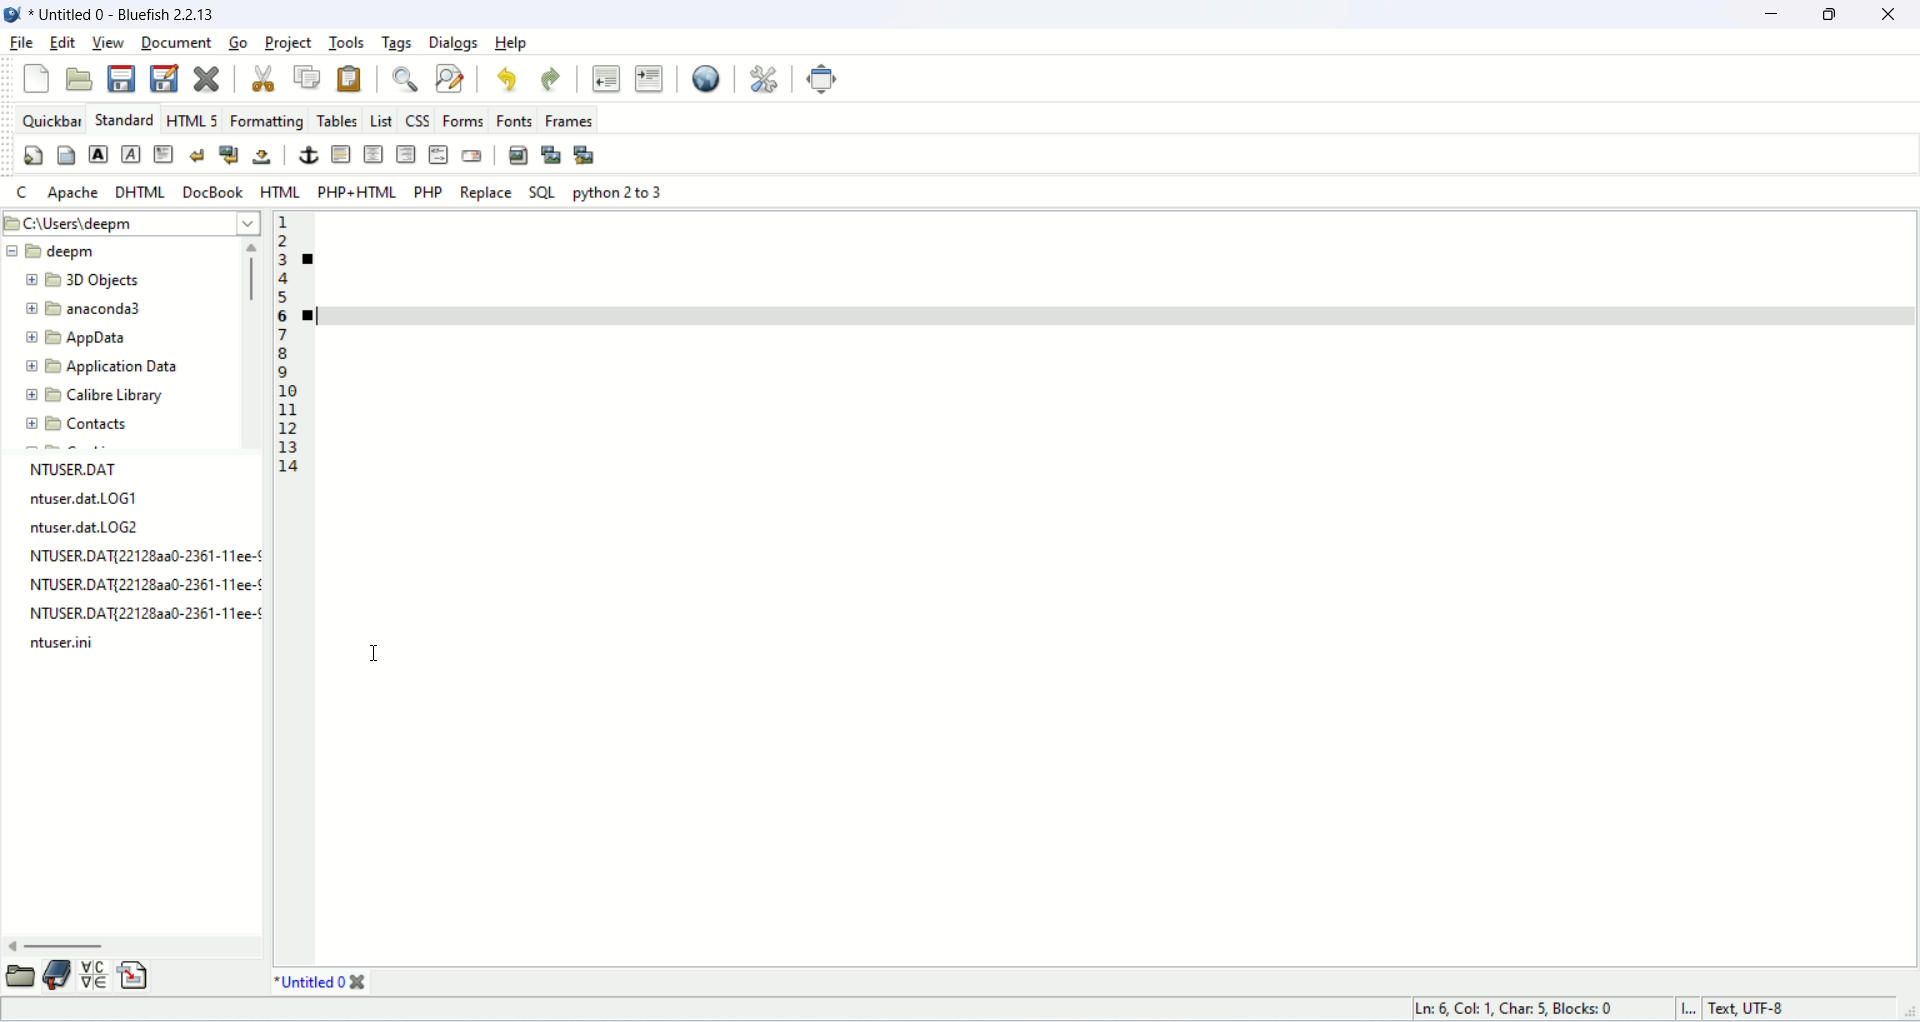  I want to click on indent, so click(652, 80).